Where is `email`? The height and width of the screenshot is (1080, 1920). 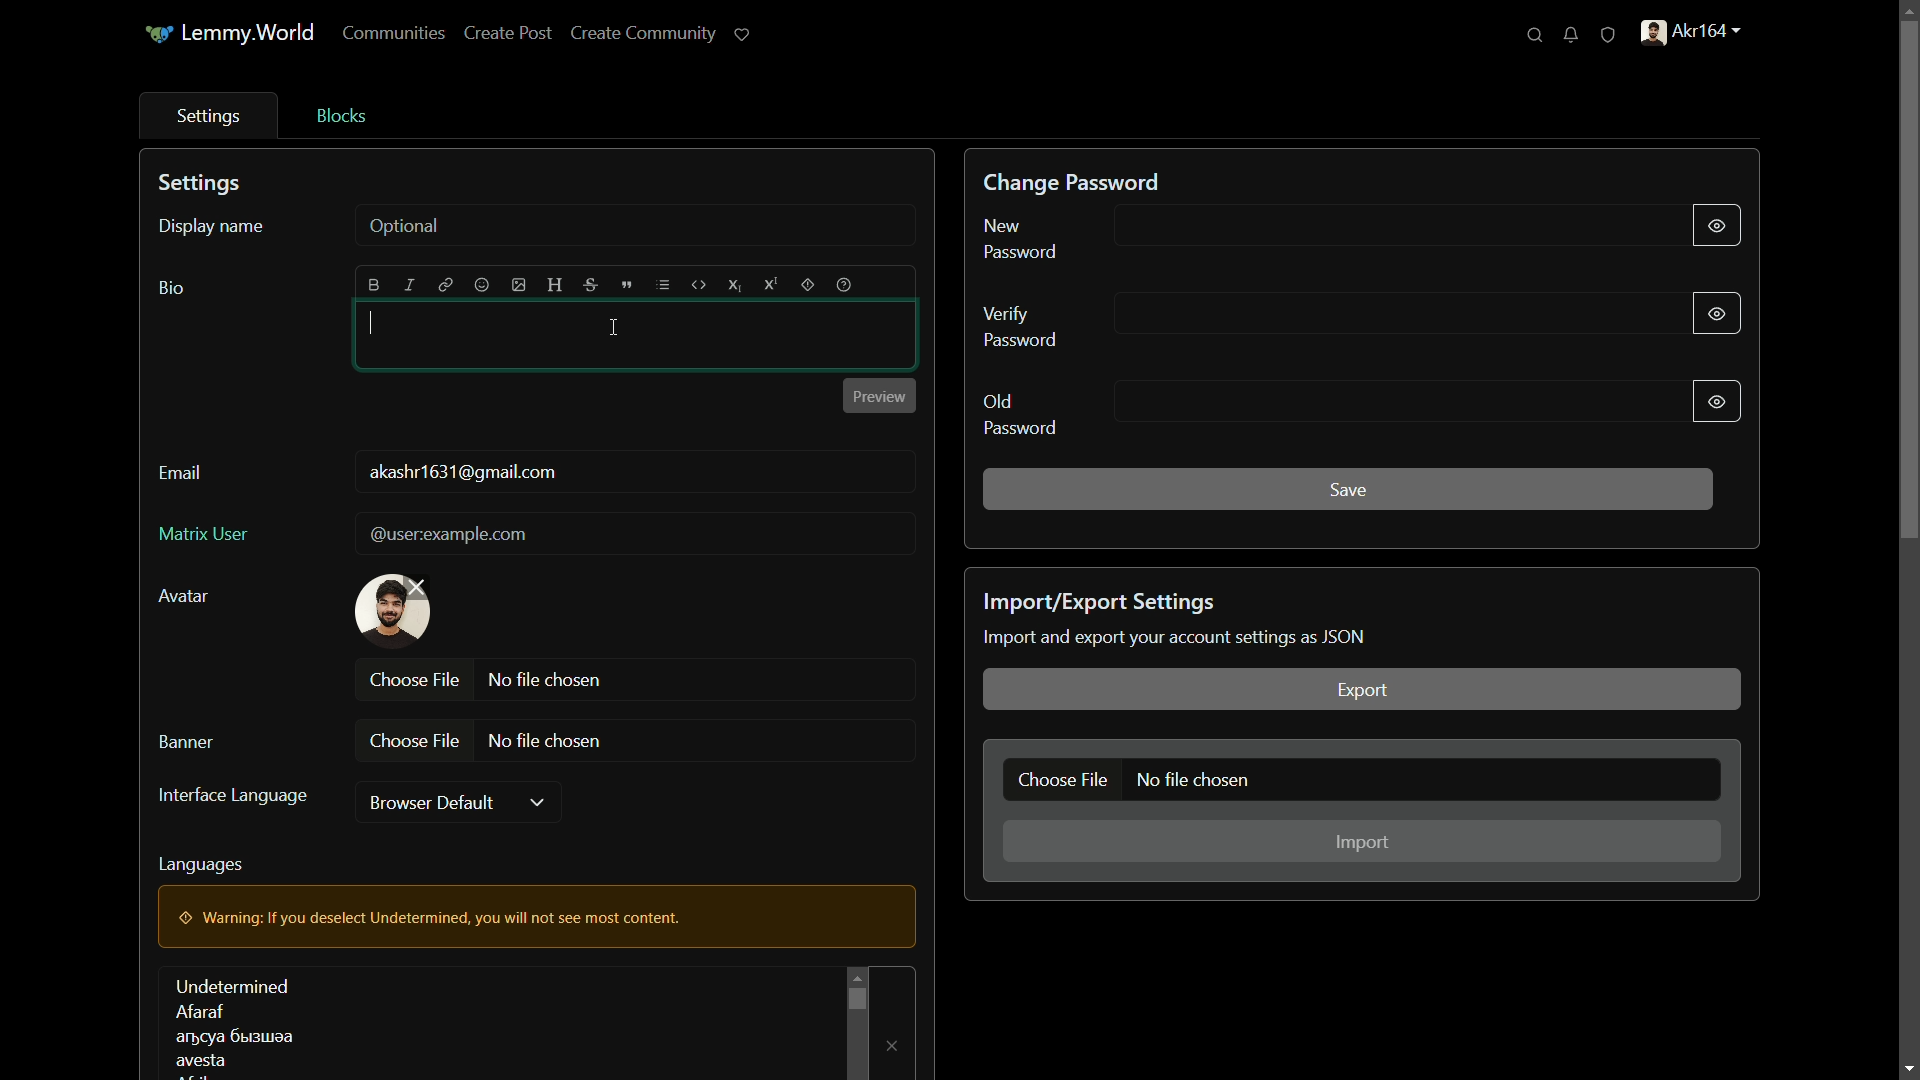 email is located at coordinates (181, 473).